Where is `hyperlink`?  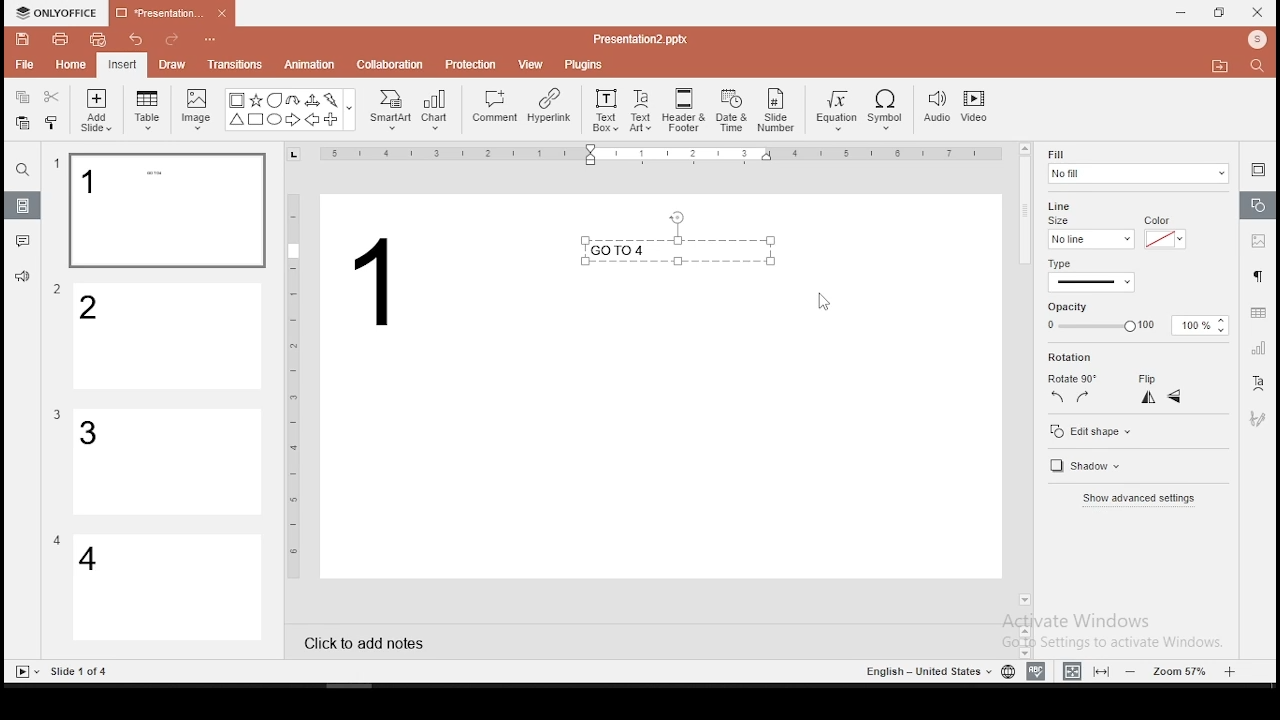
hyperlink is located at coordinates (548, 105).